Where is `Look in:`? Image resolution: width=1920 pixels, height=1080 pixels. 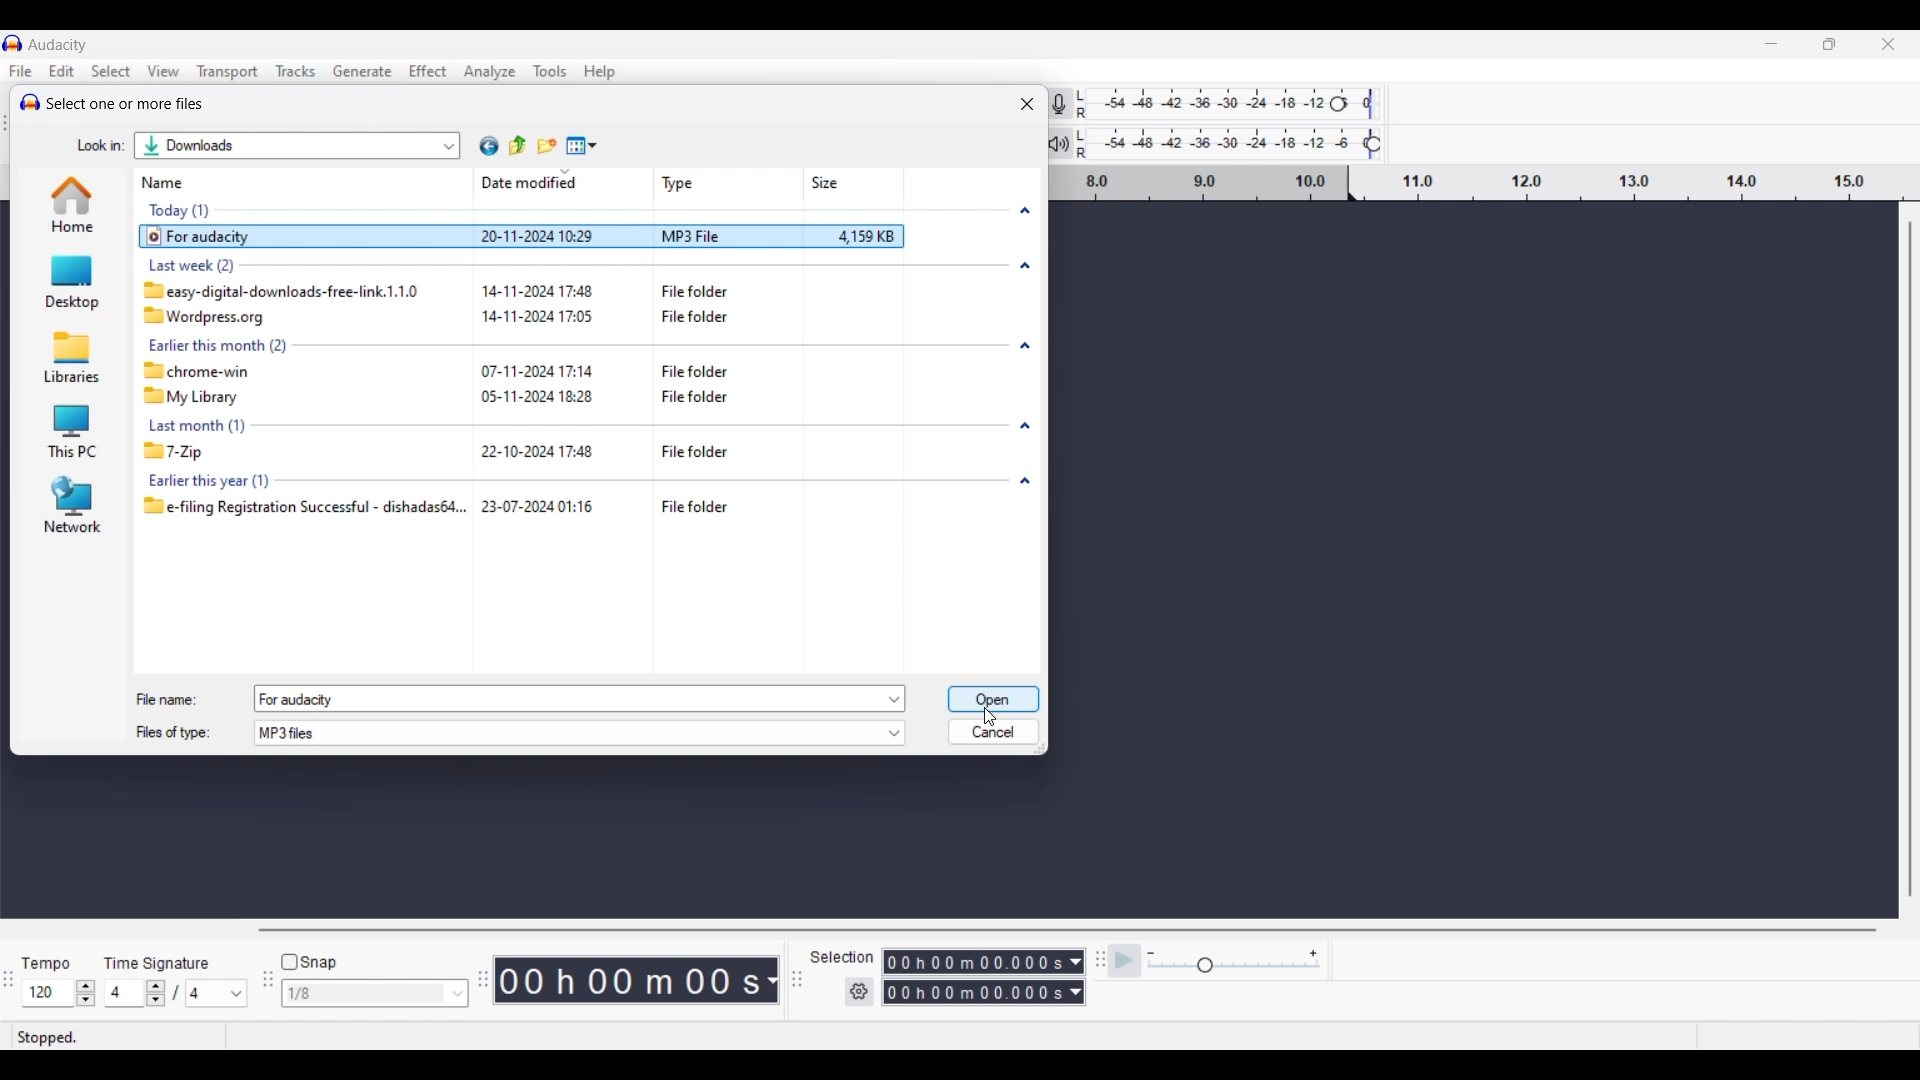 Look in: is located at coordinates (94, 143).